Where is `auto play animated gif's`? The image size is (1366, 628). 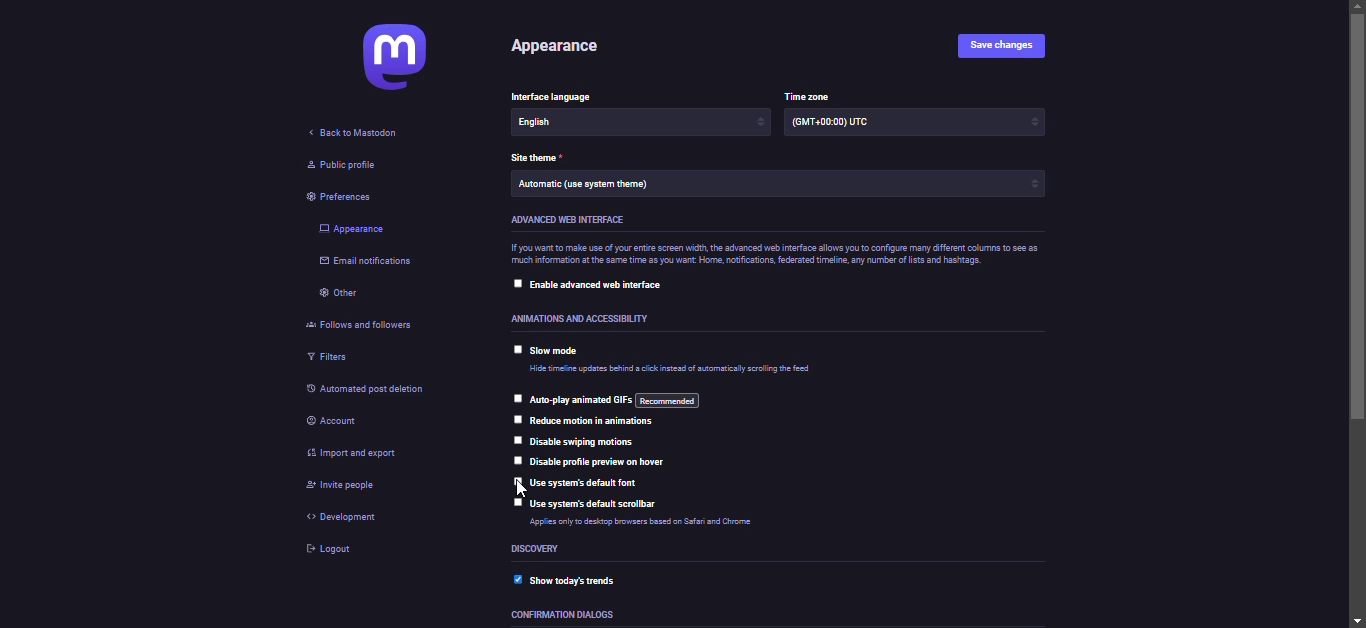 auto play animated gif's is located at coordinates (614, 399).